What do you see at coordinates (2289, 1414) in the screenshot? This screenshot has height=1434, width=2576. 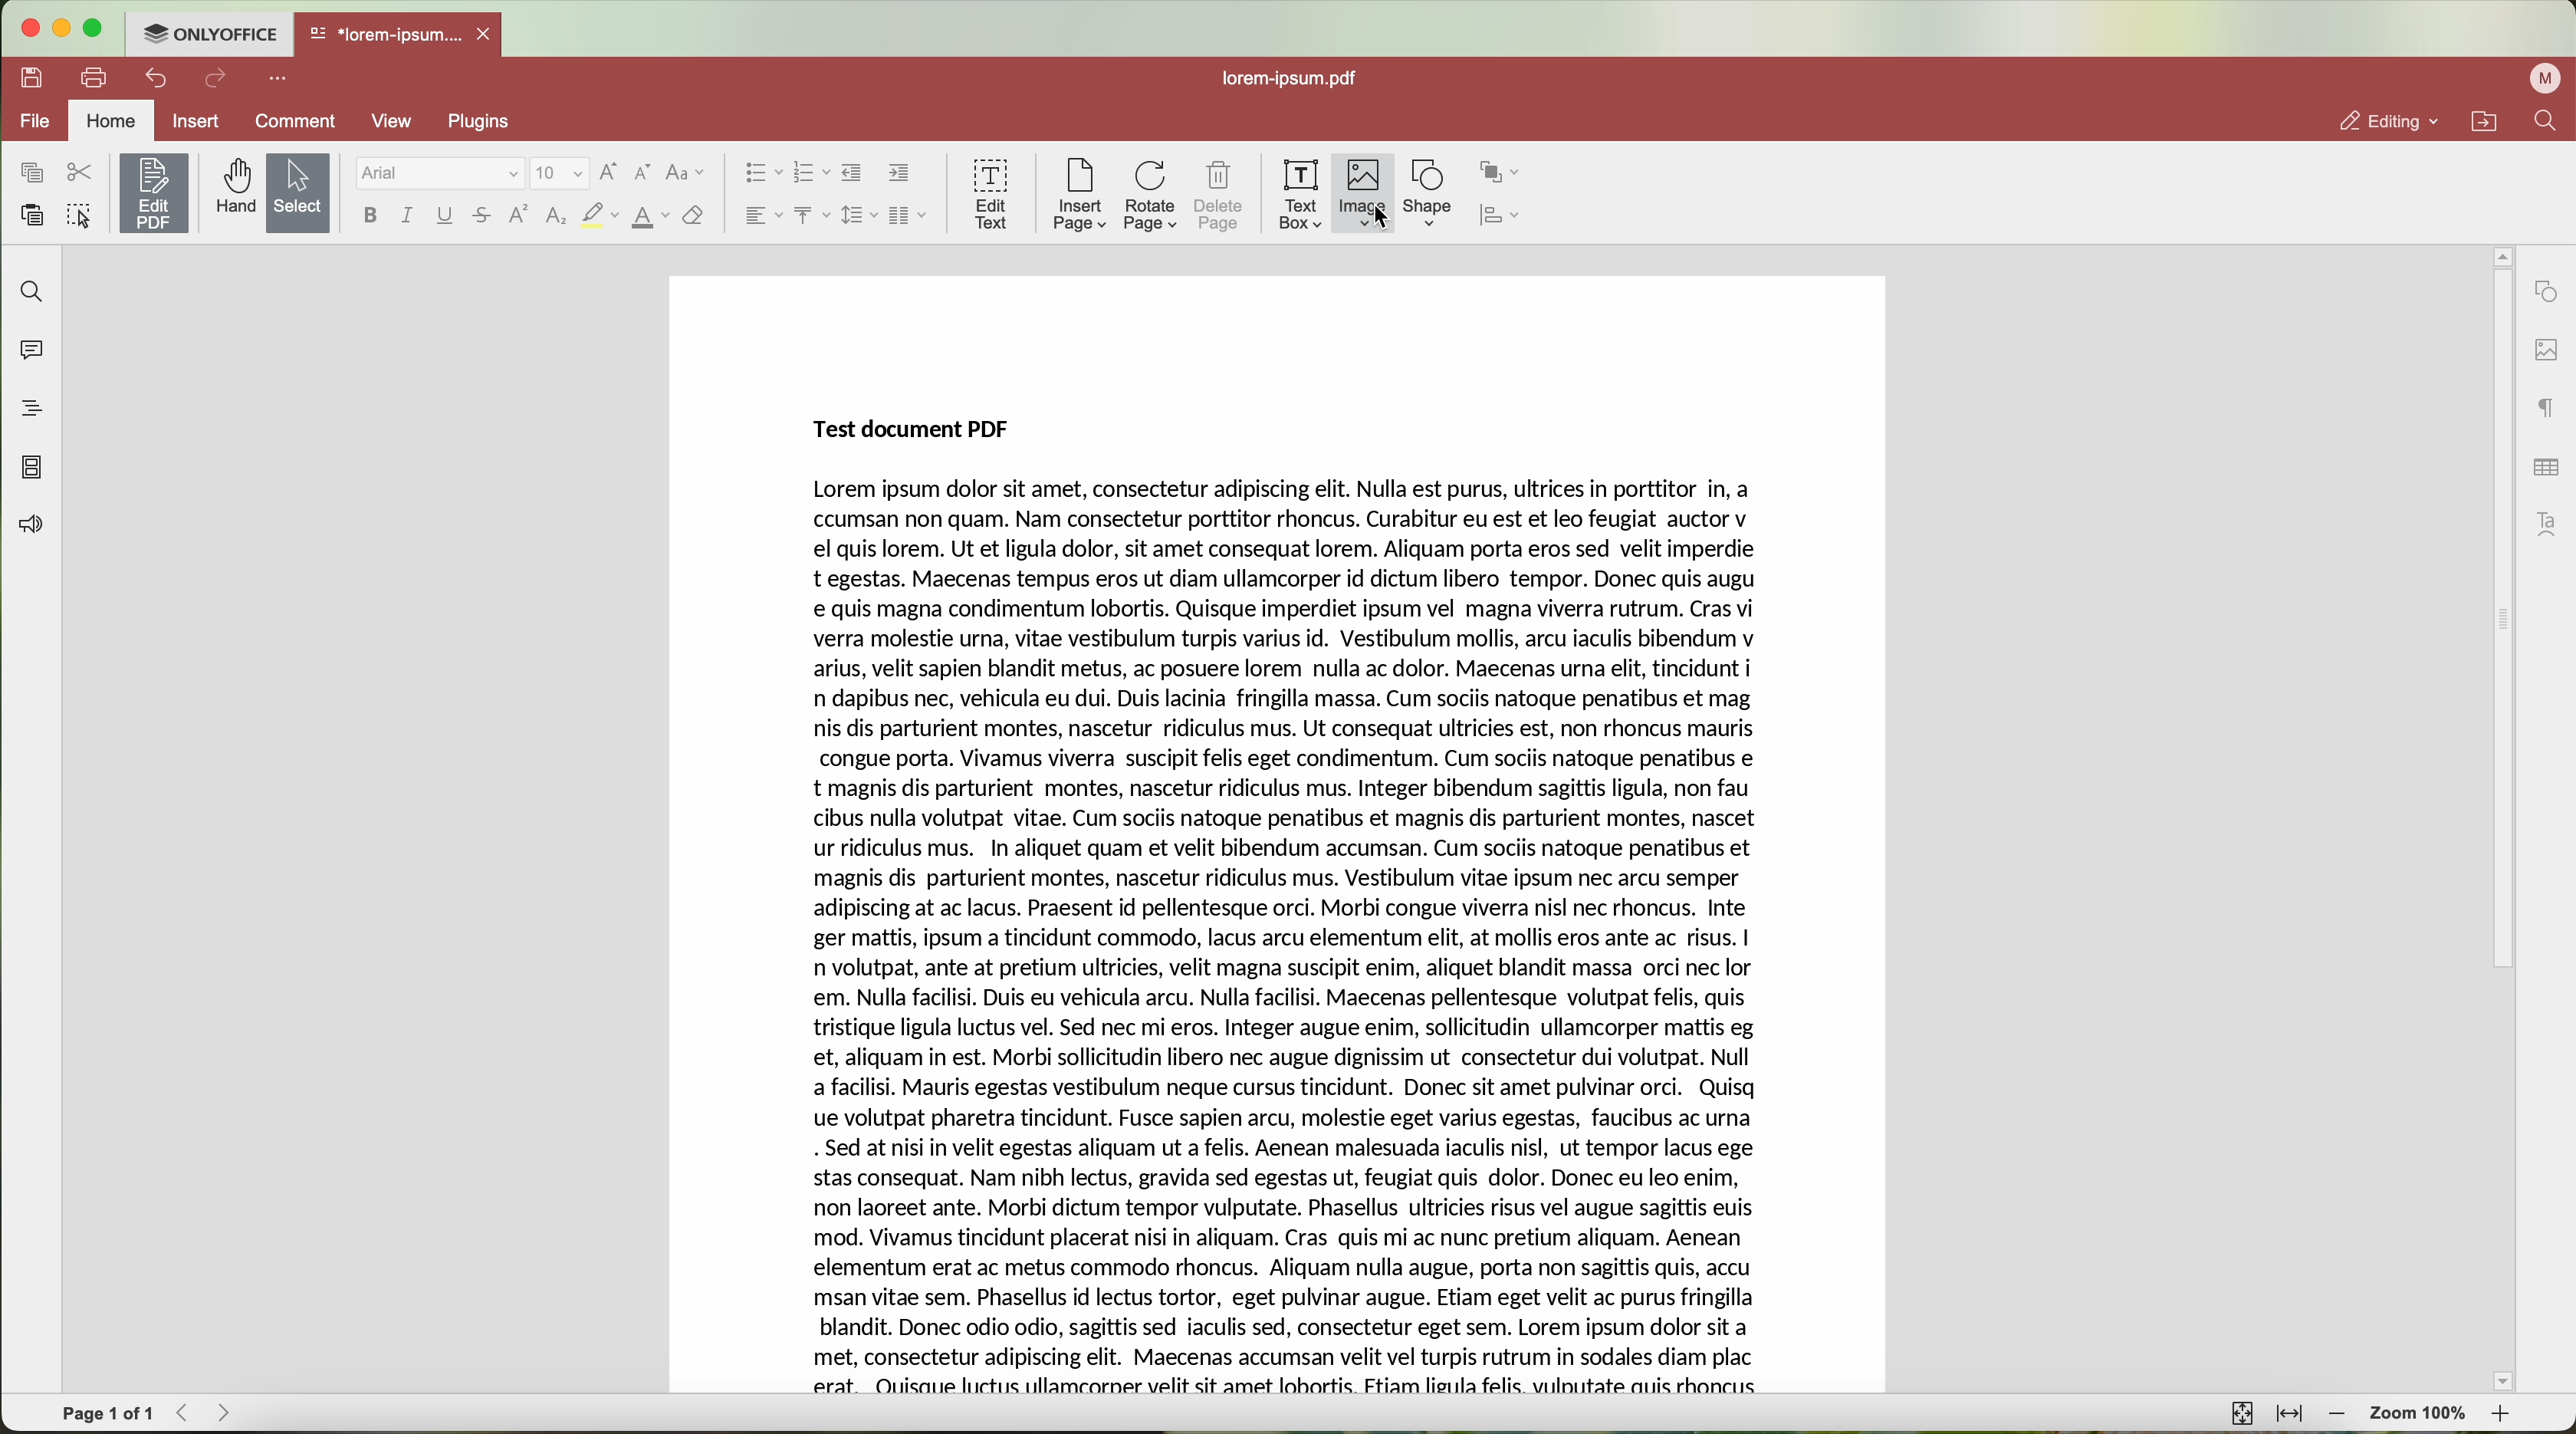 I see `fit to width` at bounding box center [2289, 1414].